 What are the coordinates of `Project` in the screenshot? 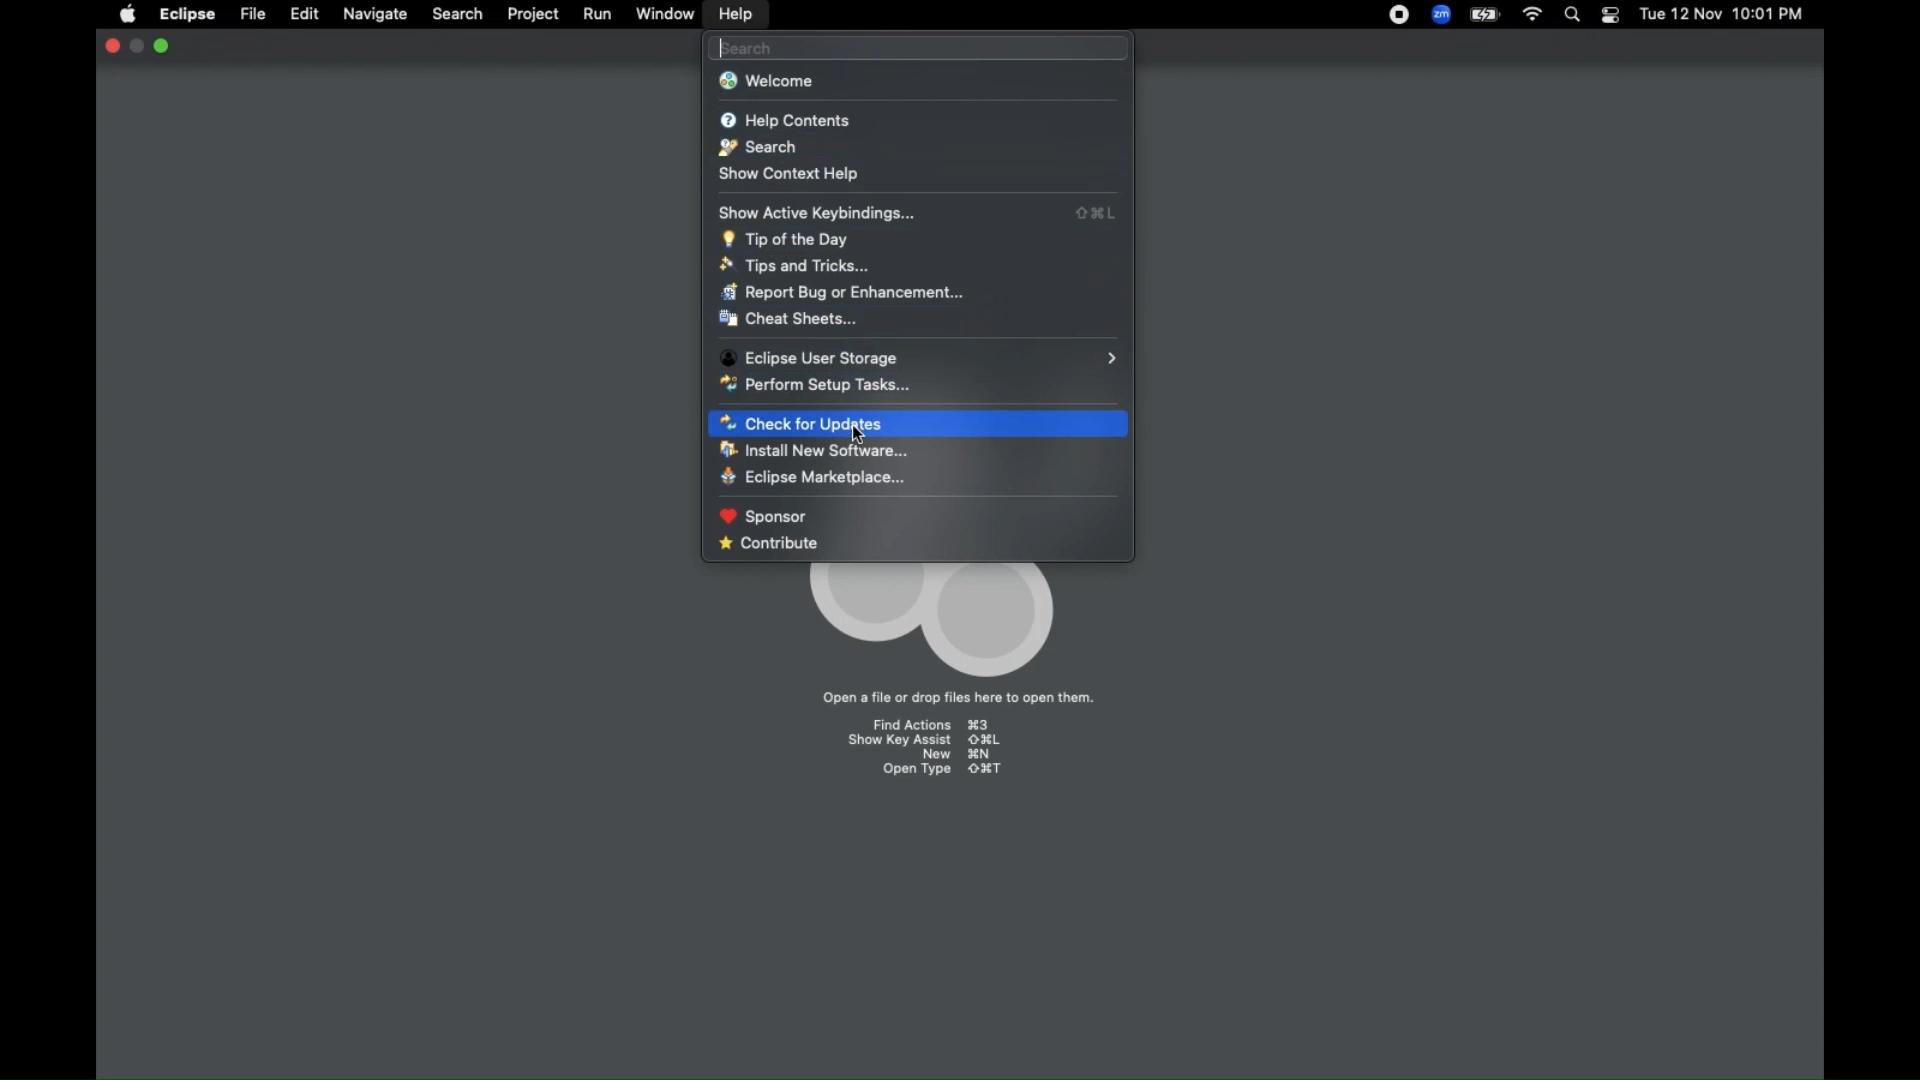 It's located at (531, 16).